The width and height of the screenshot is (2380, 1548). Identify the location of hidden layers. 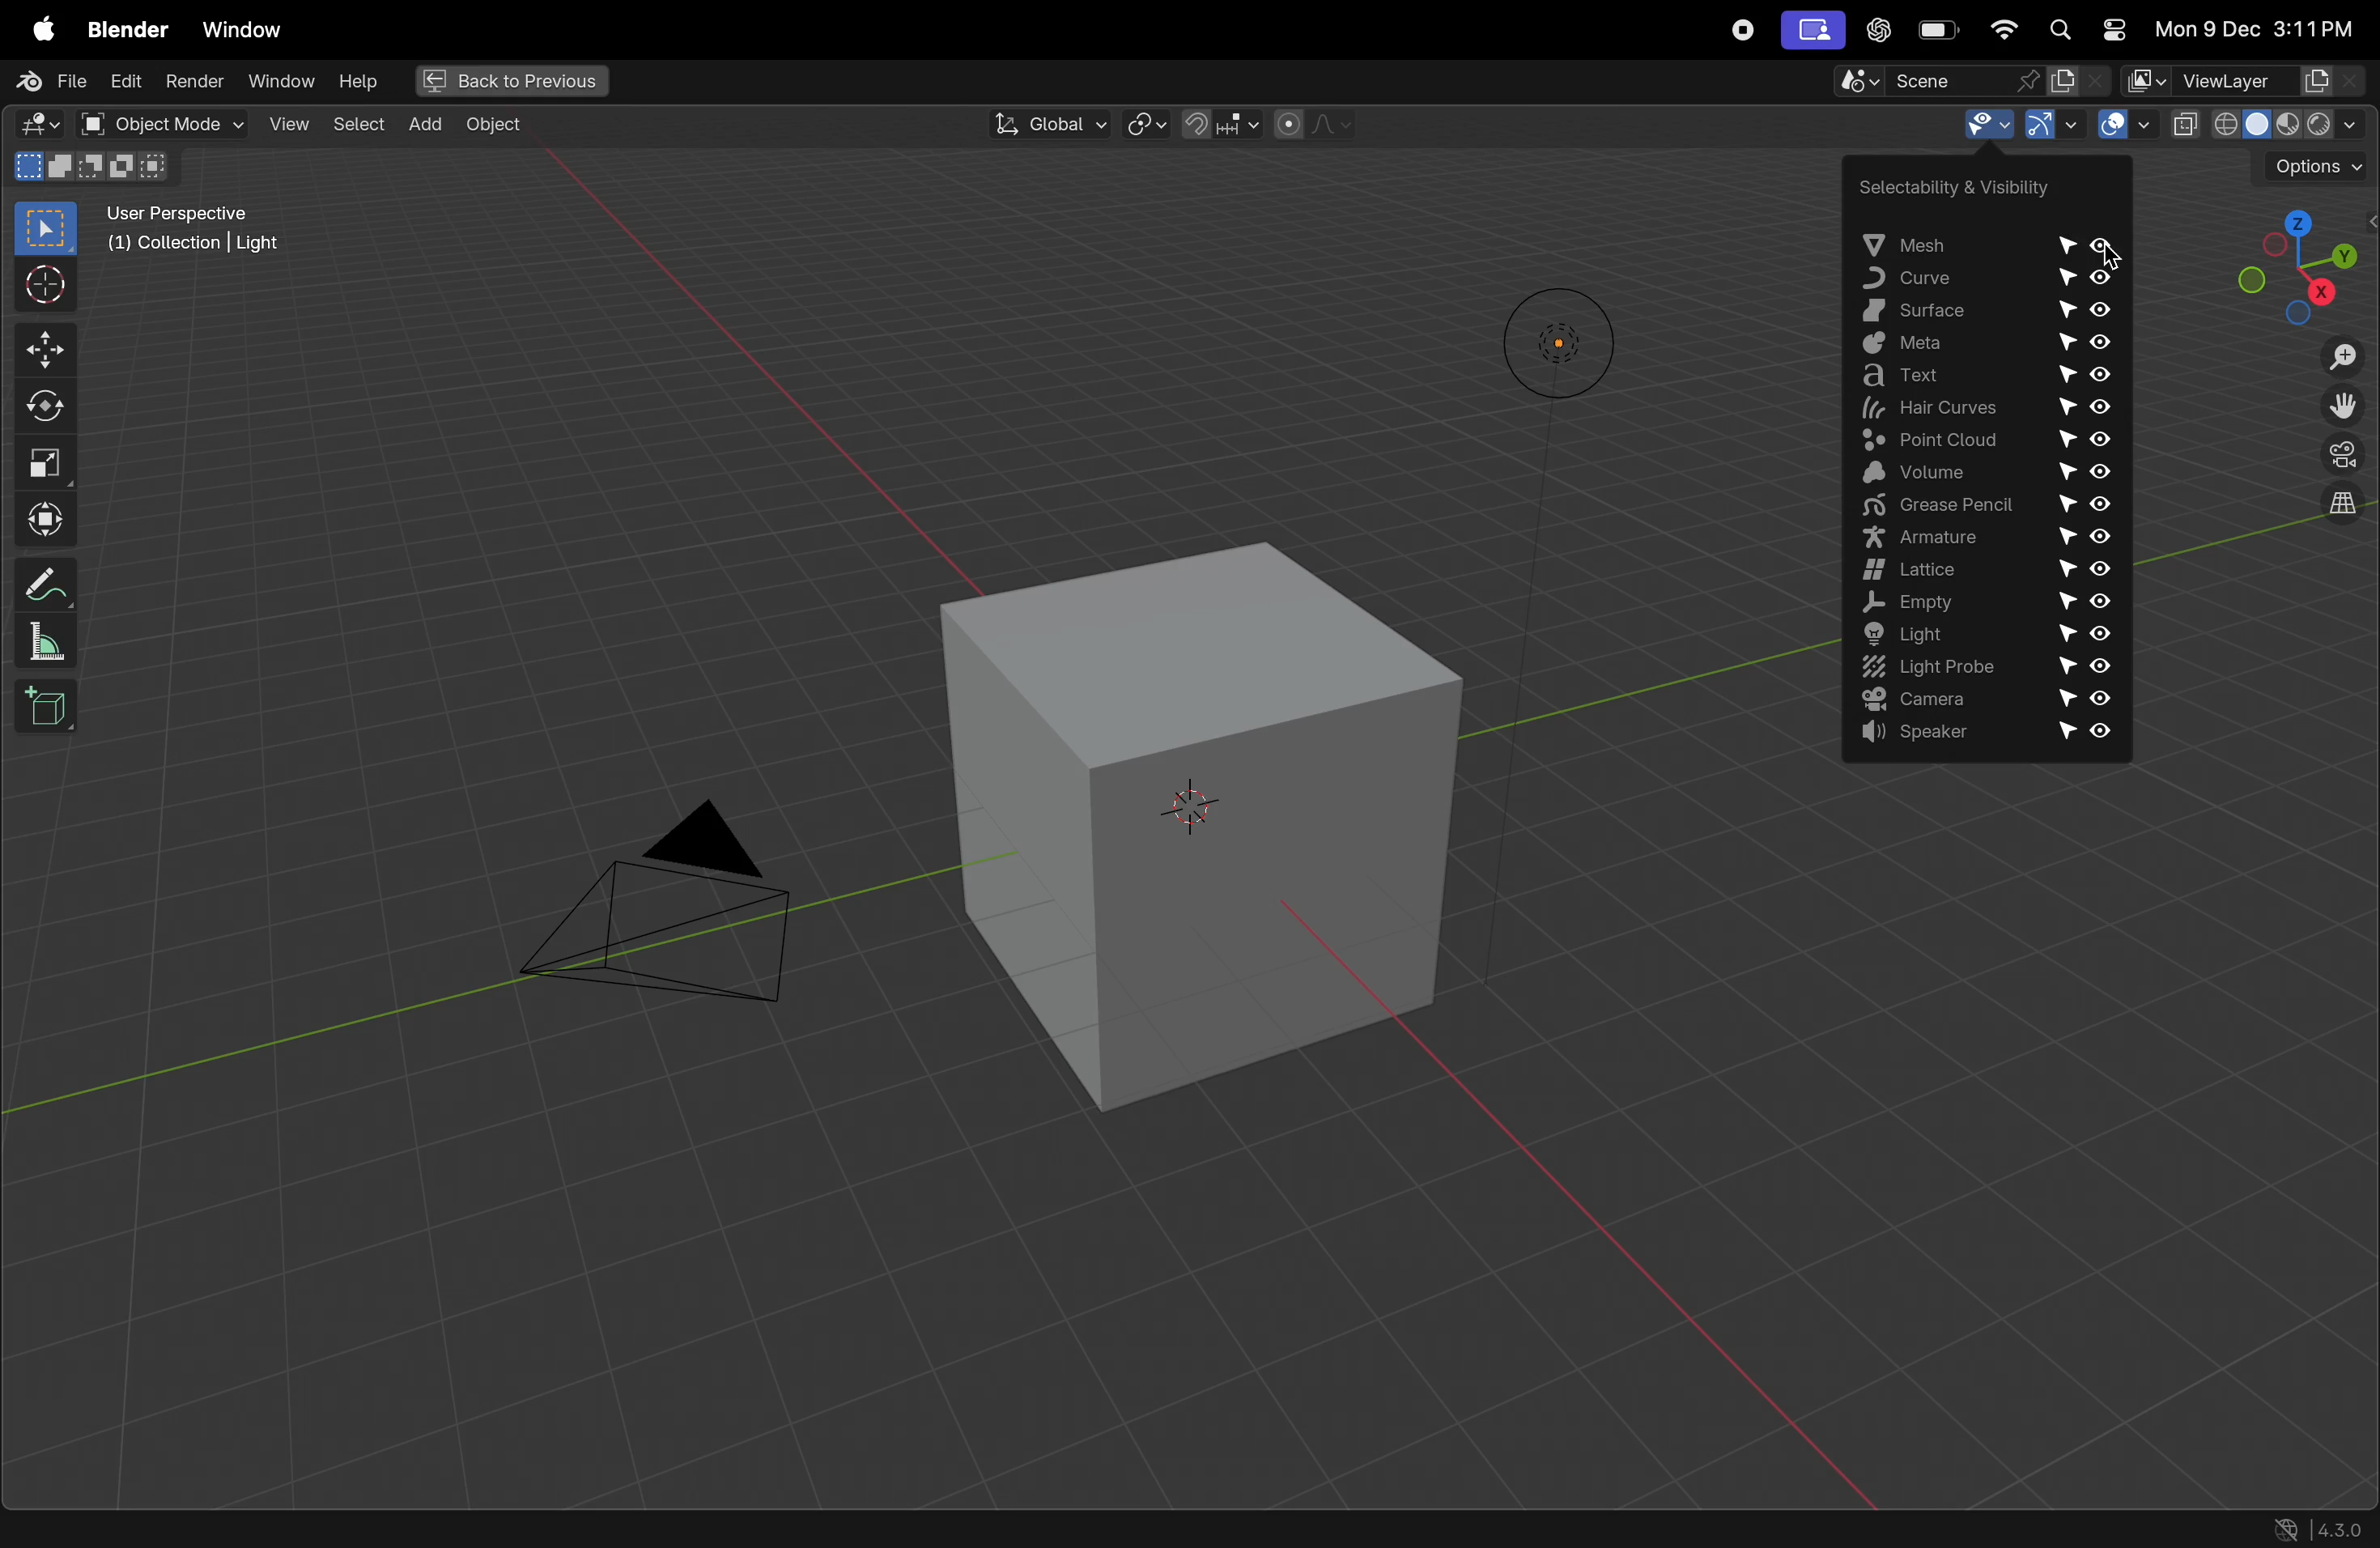
(2332, 517).